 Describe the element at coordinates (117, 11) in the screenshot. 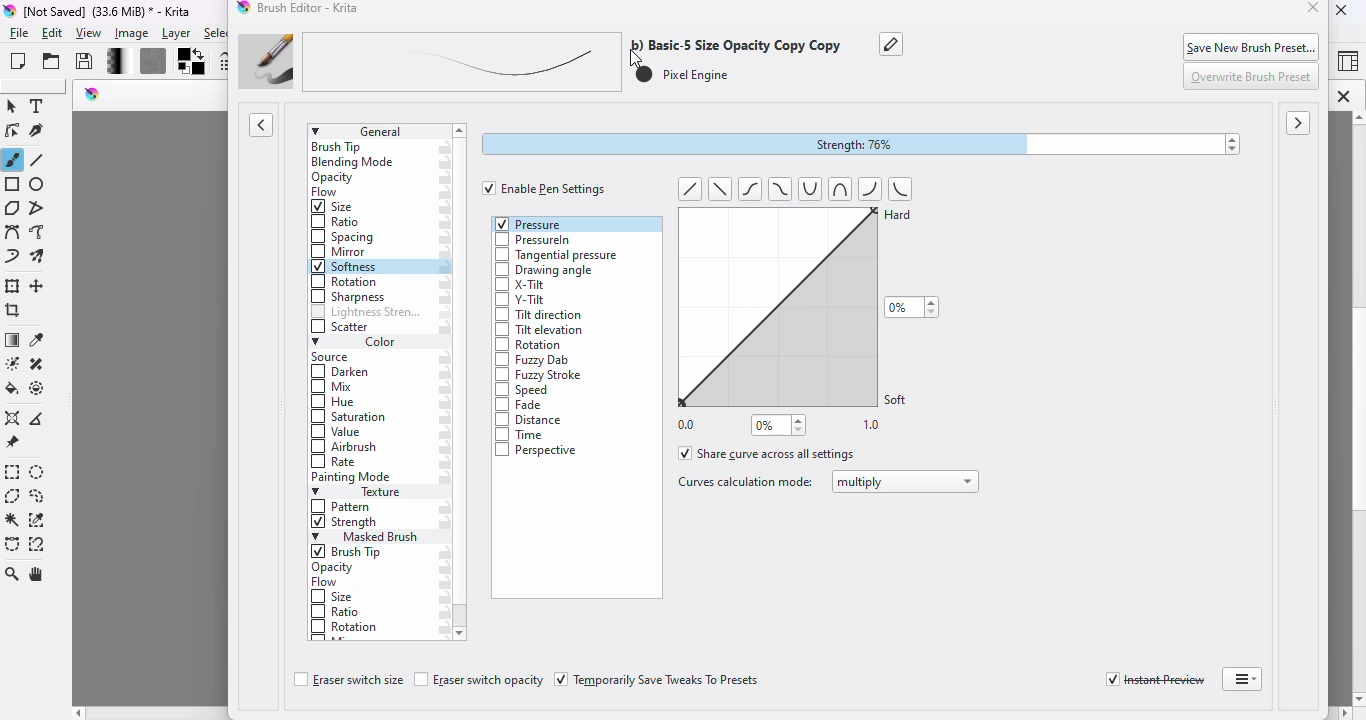

I see `[Not Saved] (33.6 MiB) * - Krita` at that location.